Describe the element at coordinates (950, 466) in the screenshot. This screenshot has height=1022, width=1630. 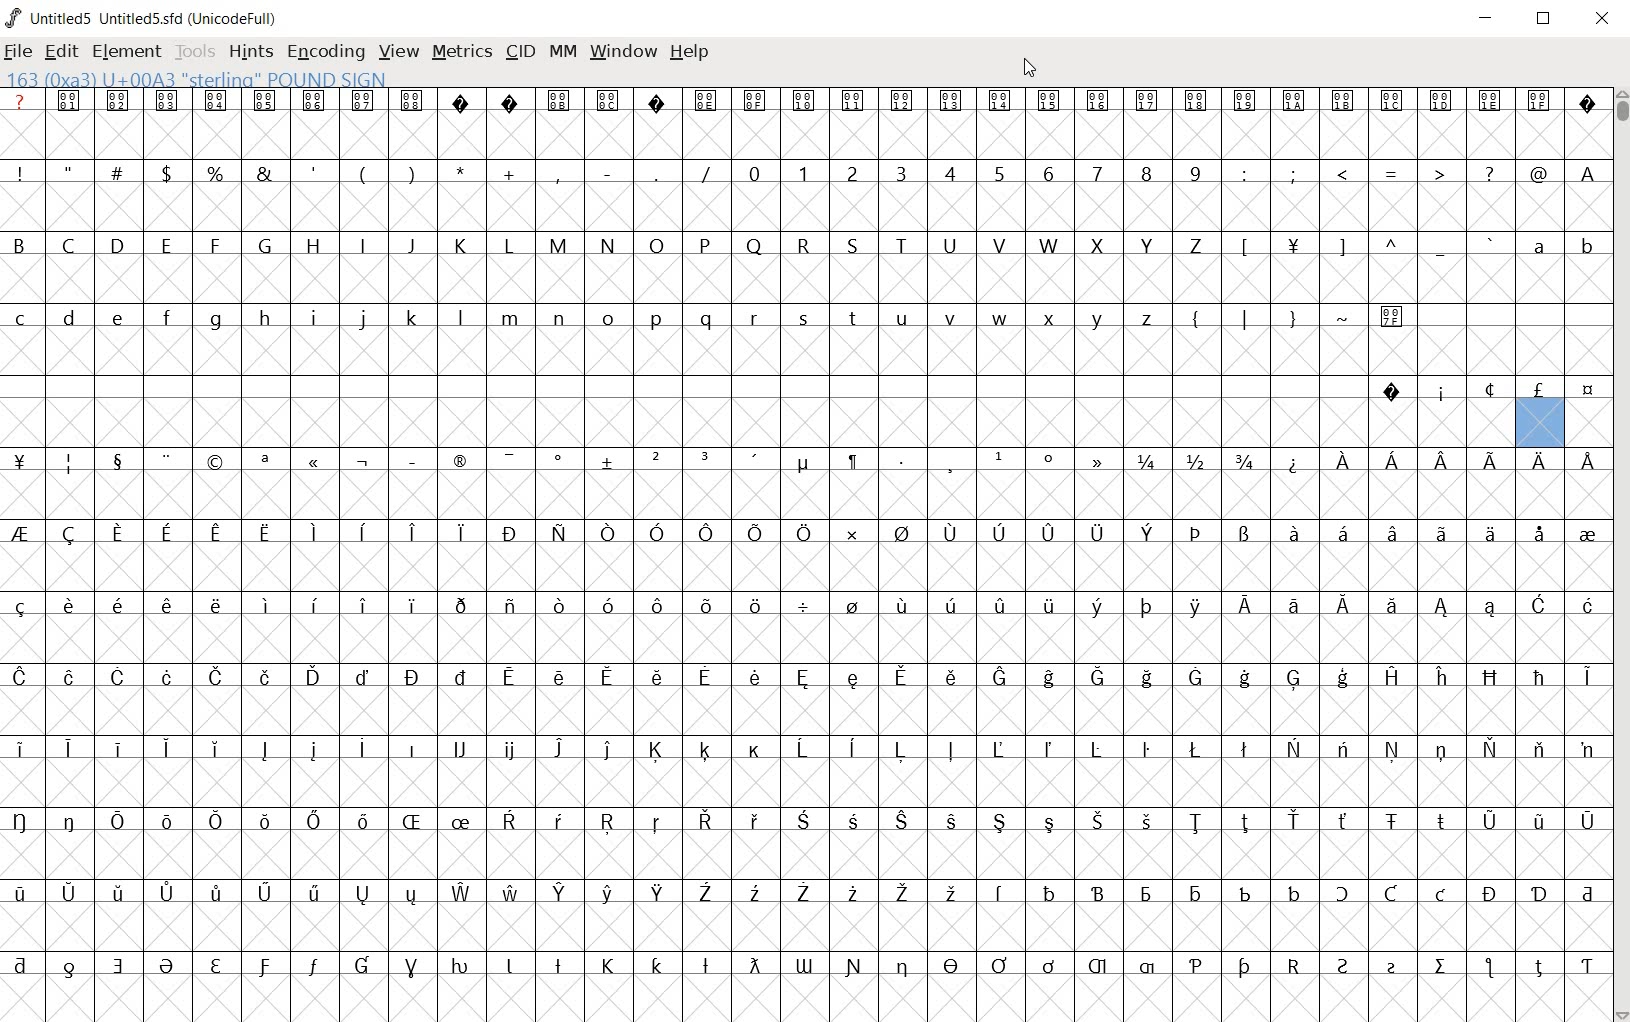
I see `Symbol` at that location.